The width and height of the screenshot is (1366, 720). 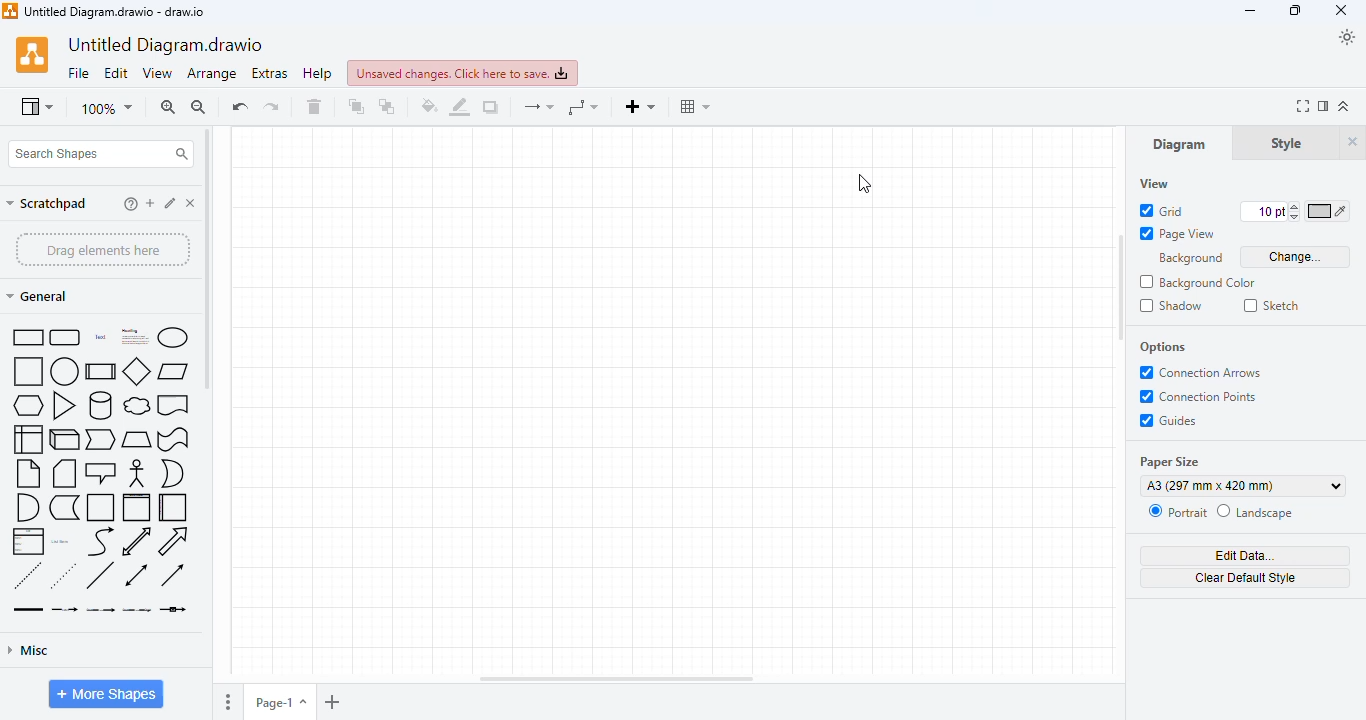 What do you see at coordinates (1159, 210) in the screenshot?
I see `grid` at bounding box center [1159, 210].